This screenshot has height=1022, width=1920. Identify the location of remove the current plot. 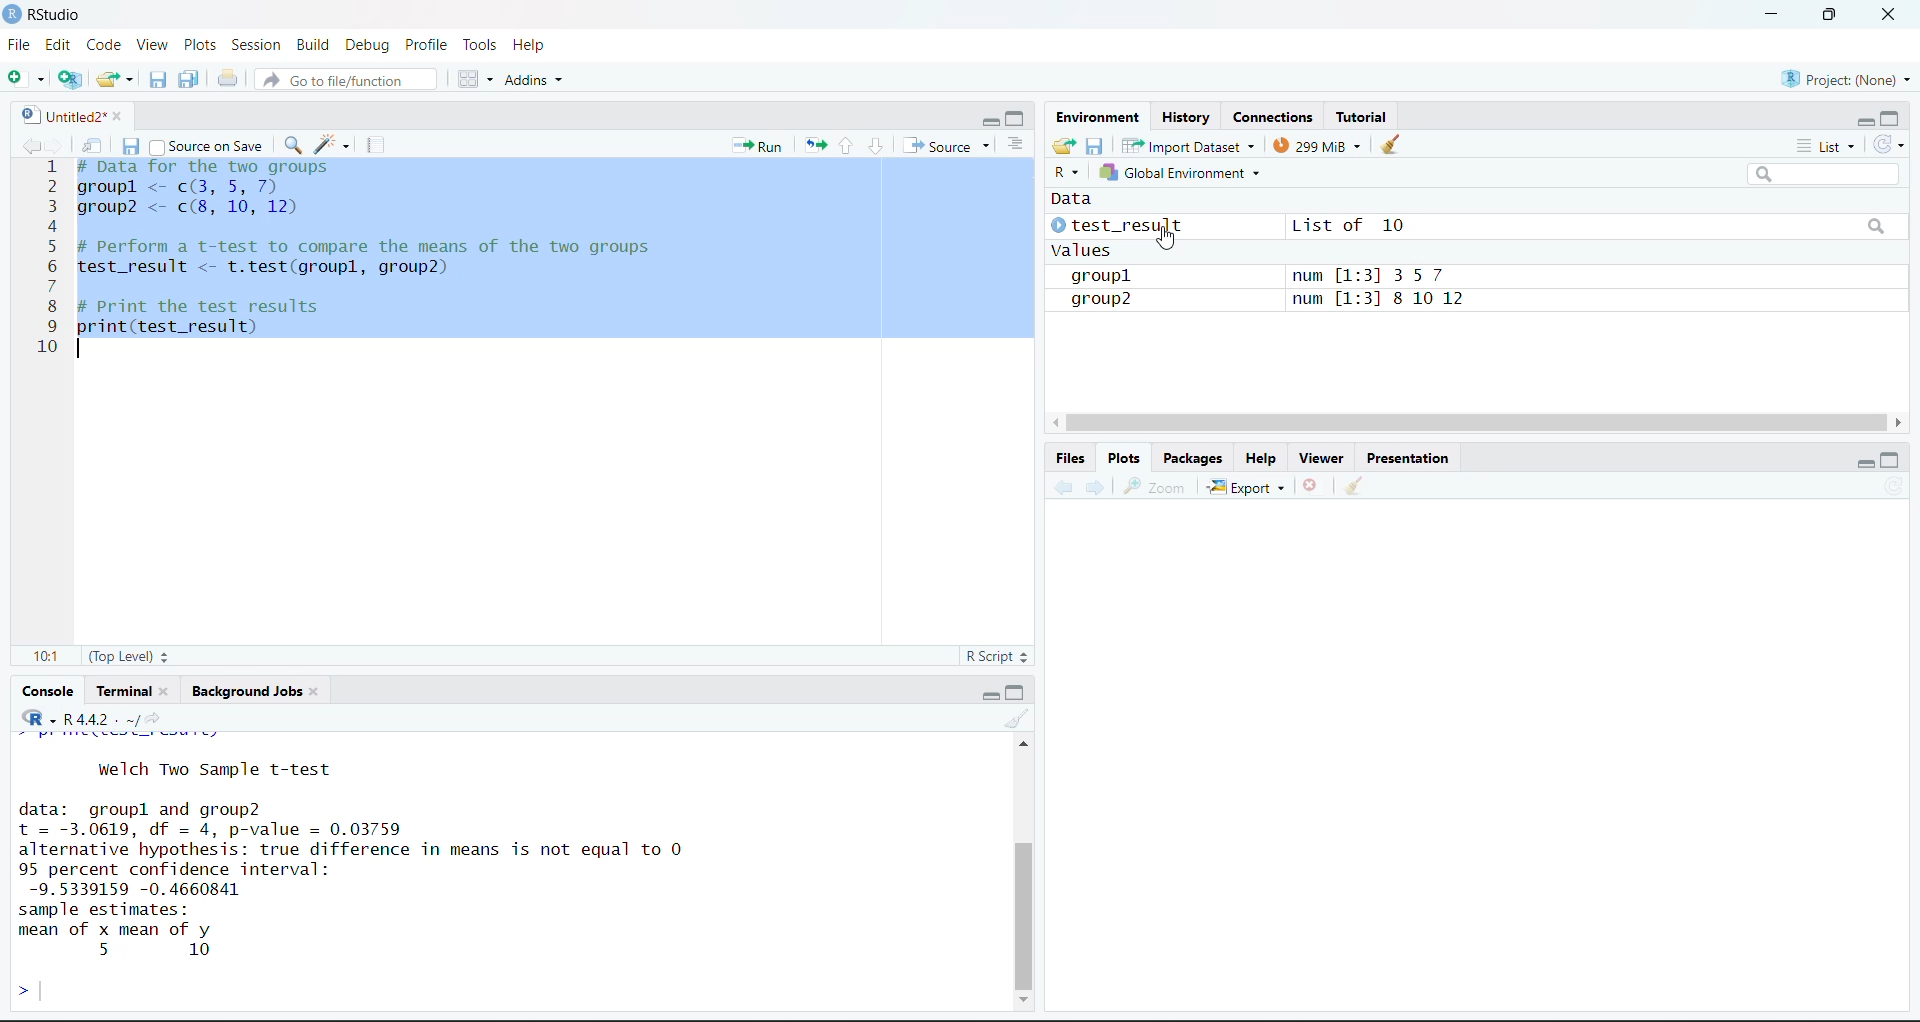
(1314, 484).